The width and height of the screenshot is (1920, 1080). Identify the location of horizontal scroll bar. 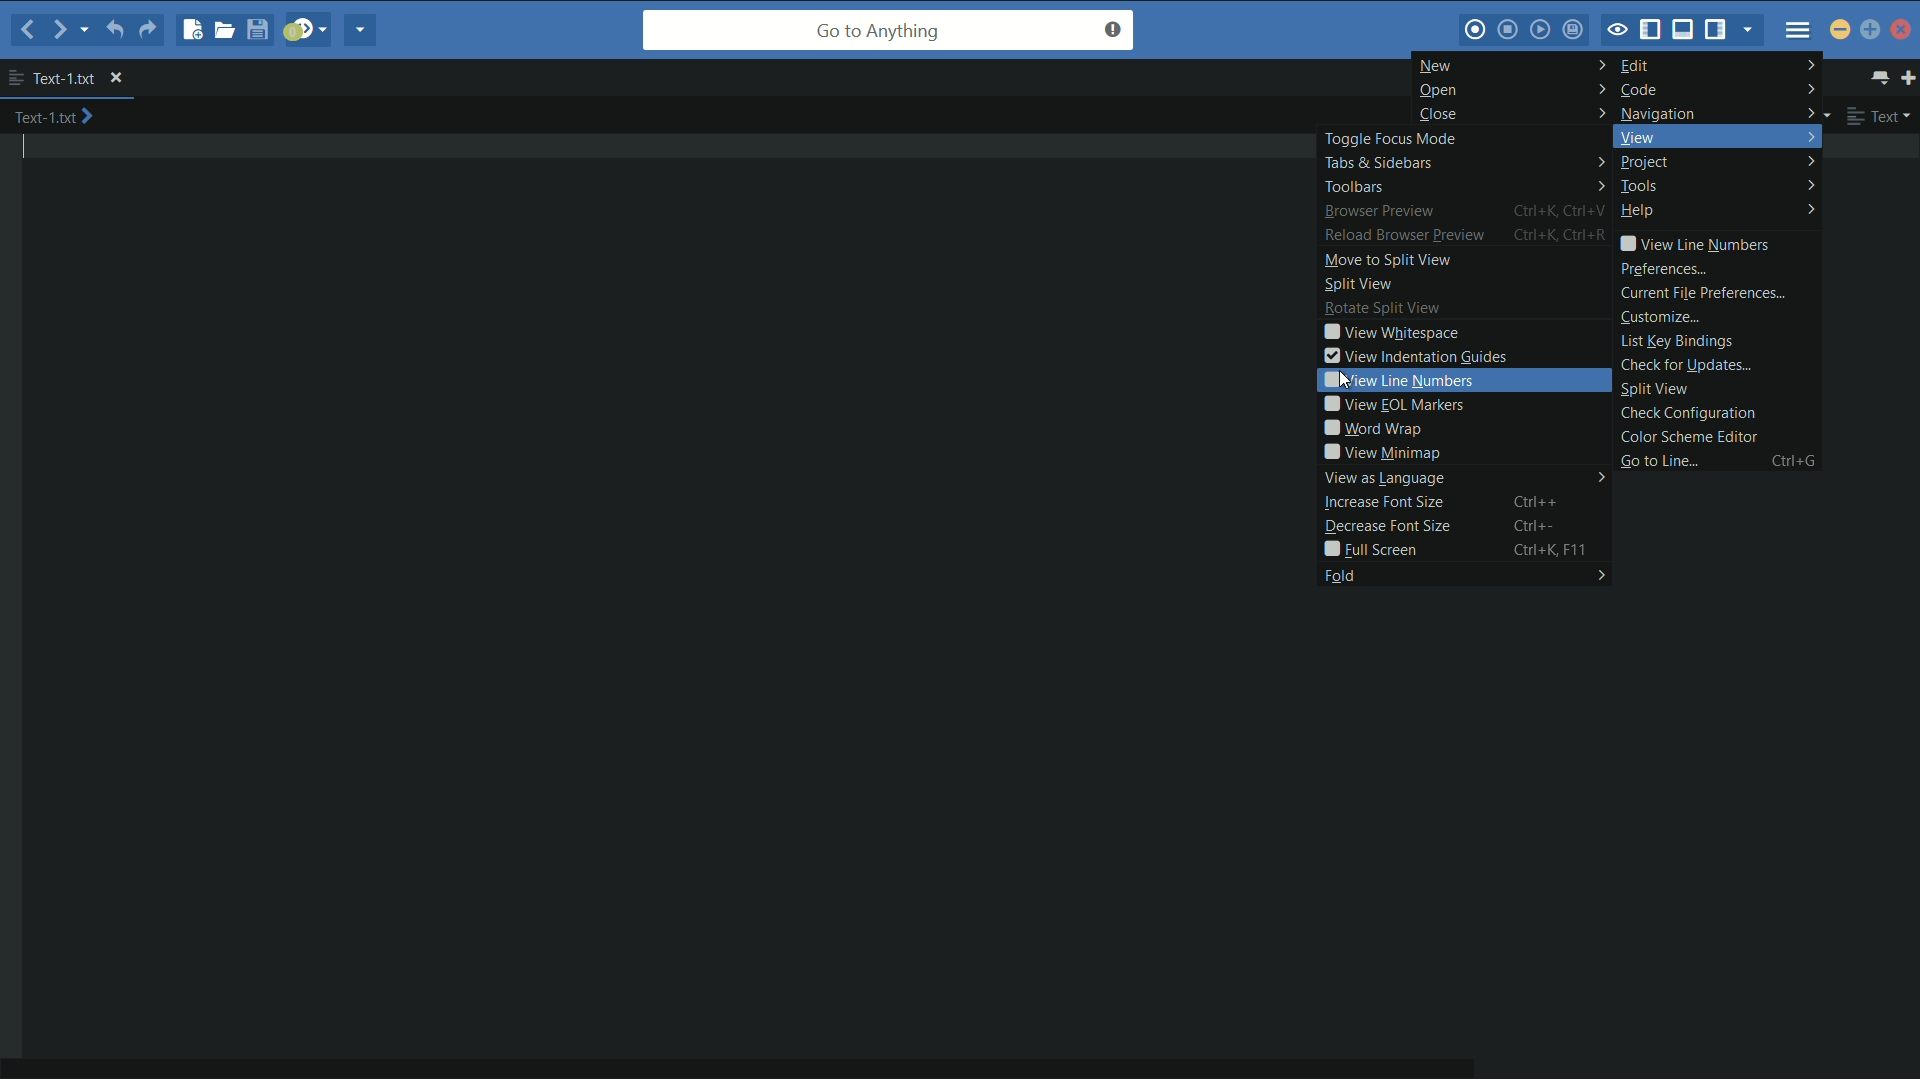
(765, 1062).